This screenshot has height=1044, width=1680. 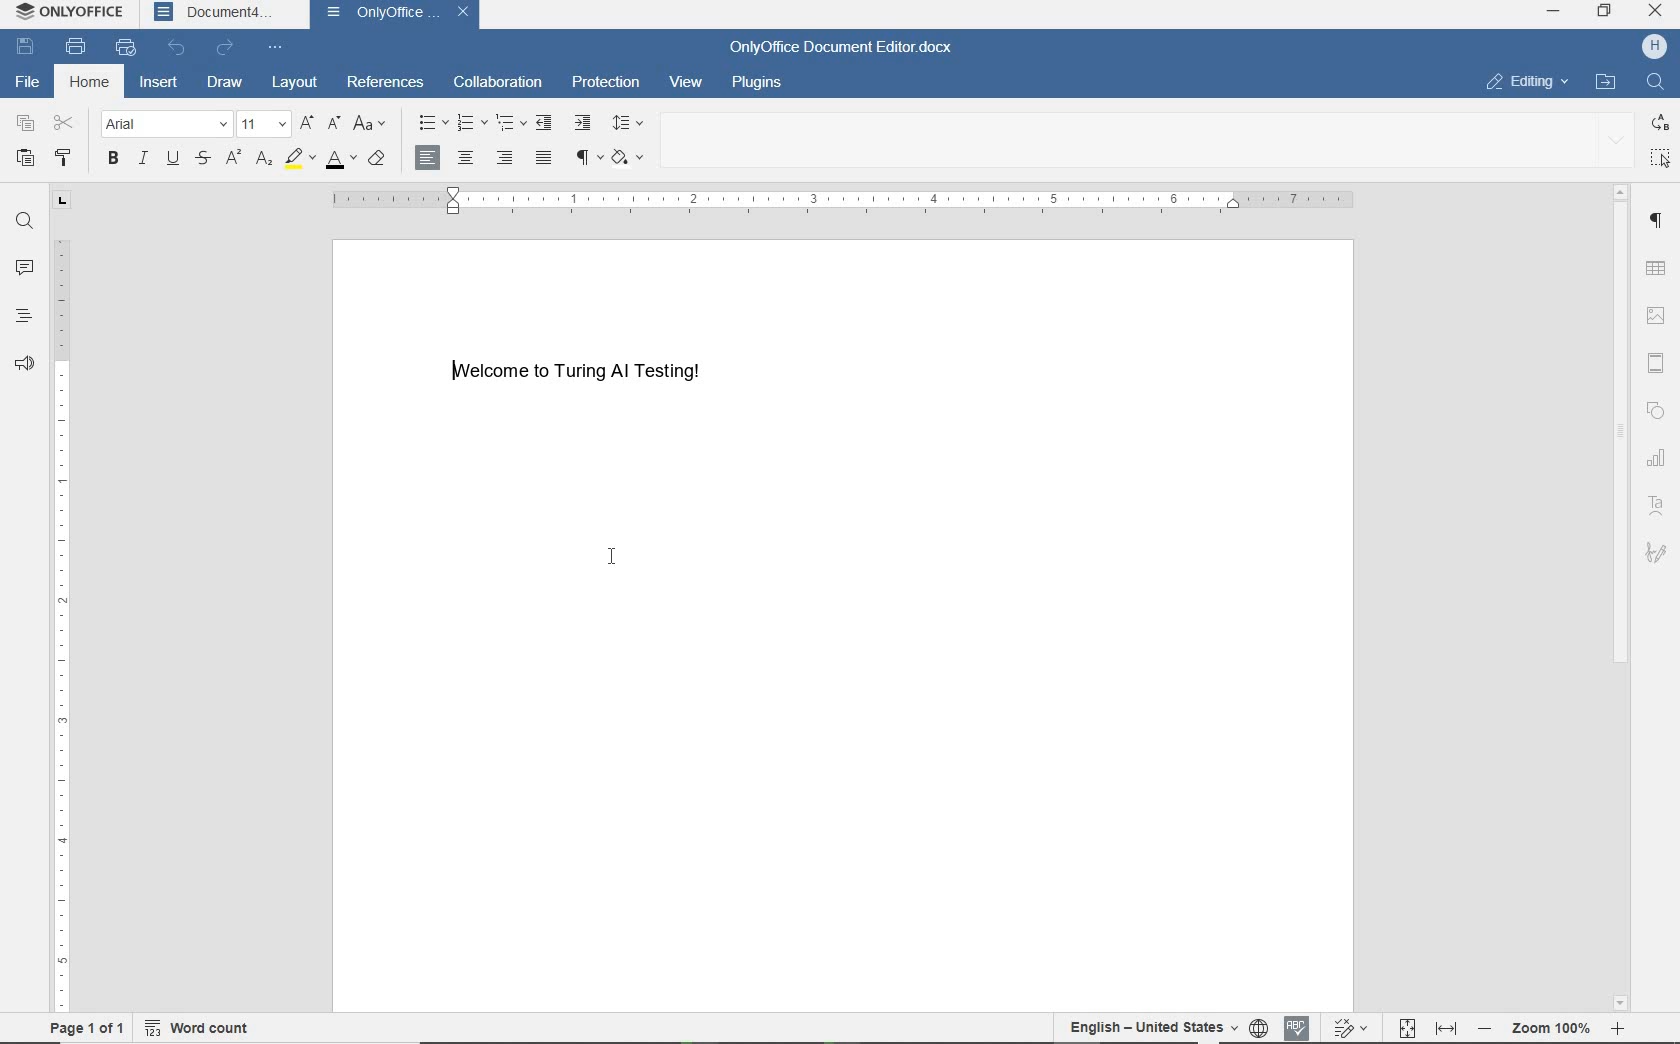 What do you see at coordinates (630, 157) in the screenshot?
I see `theme colors` at bounding box center [630, 157].